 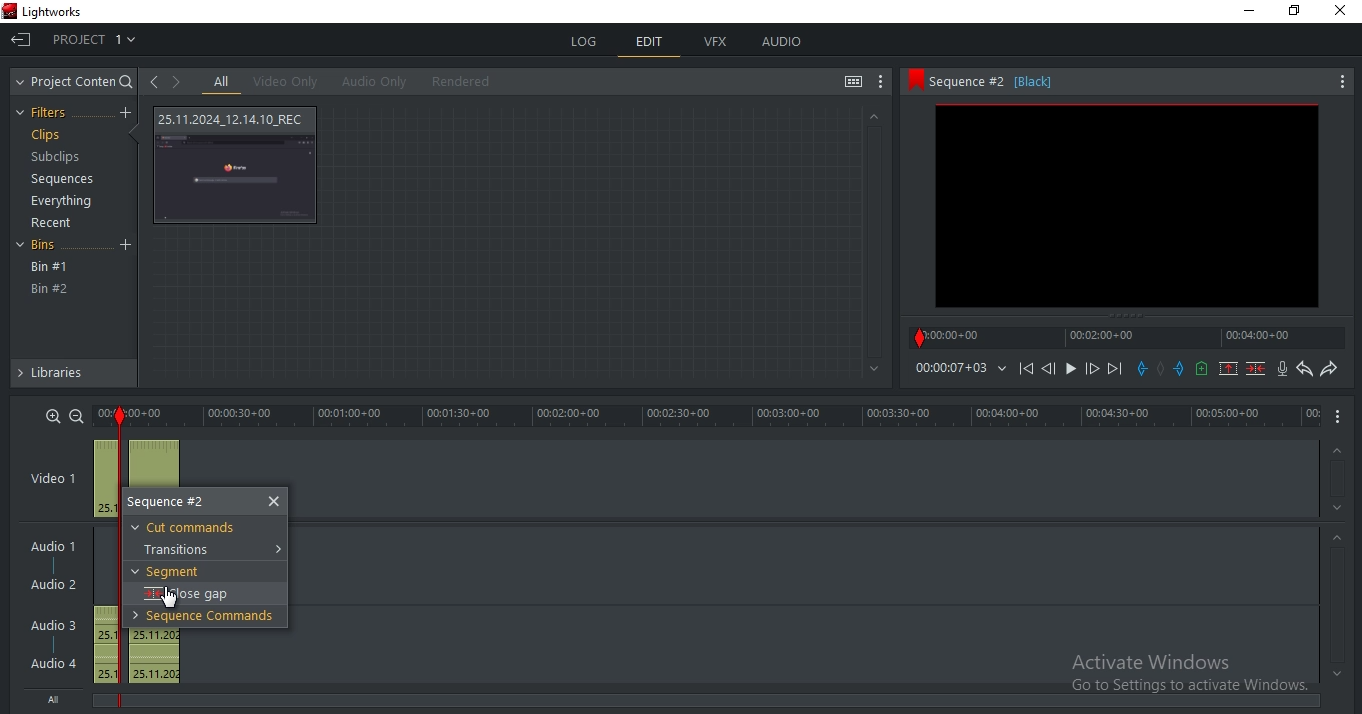 What do you see at coordinates (1343, 12) in the screenshot?
I see `Close` at bounding box center [1343, 12].